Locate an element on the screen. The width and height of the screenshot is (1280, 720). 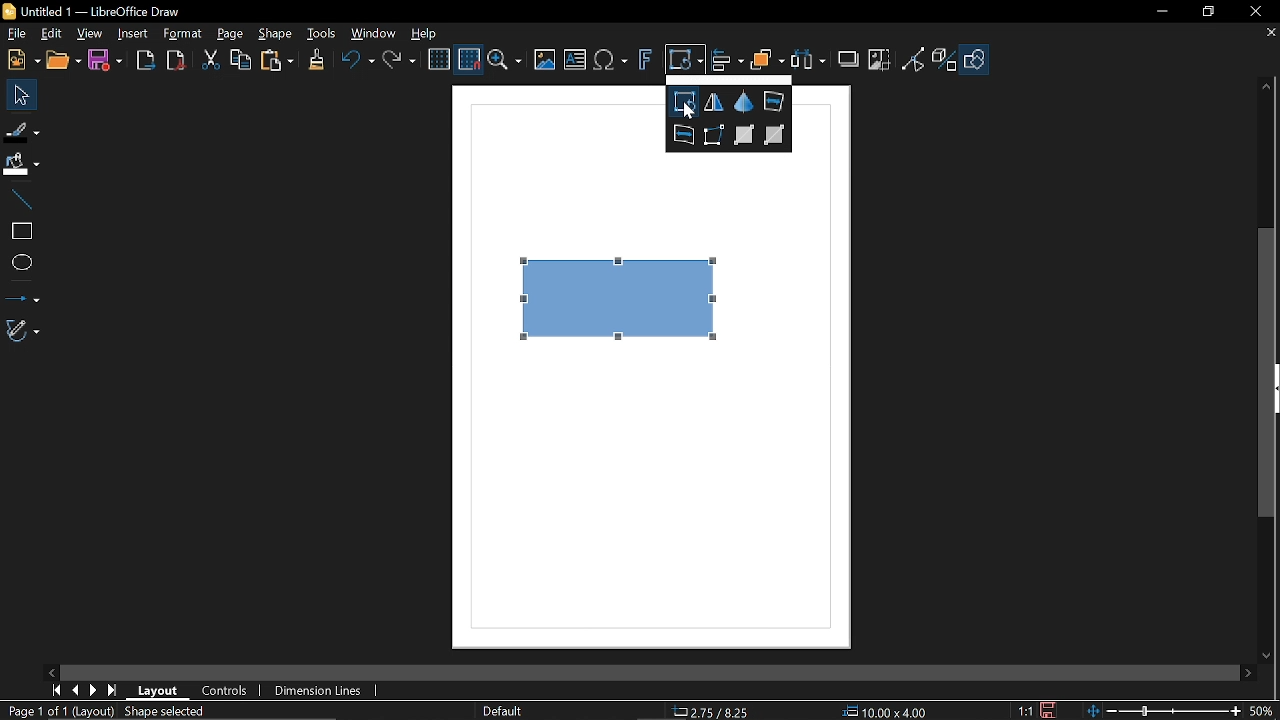
Flip is located at coordinates (715, 103).